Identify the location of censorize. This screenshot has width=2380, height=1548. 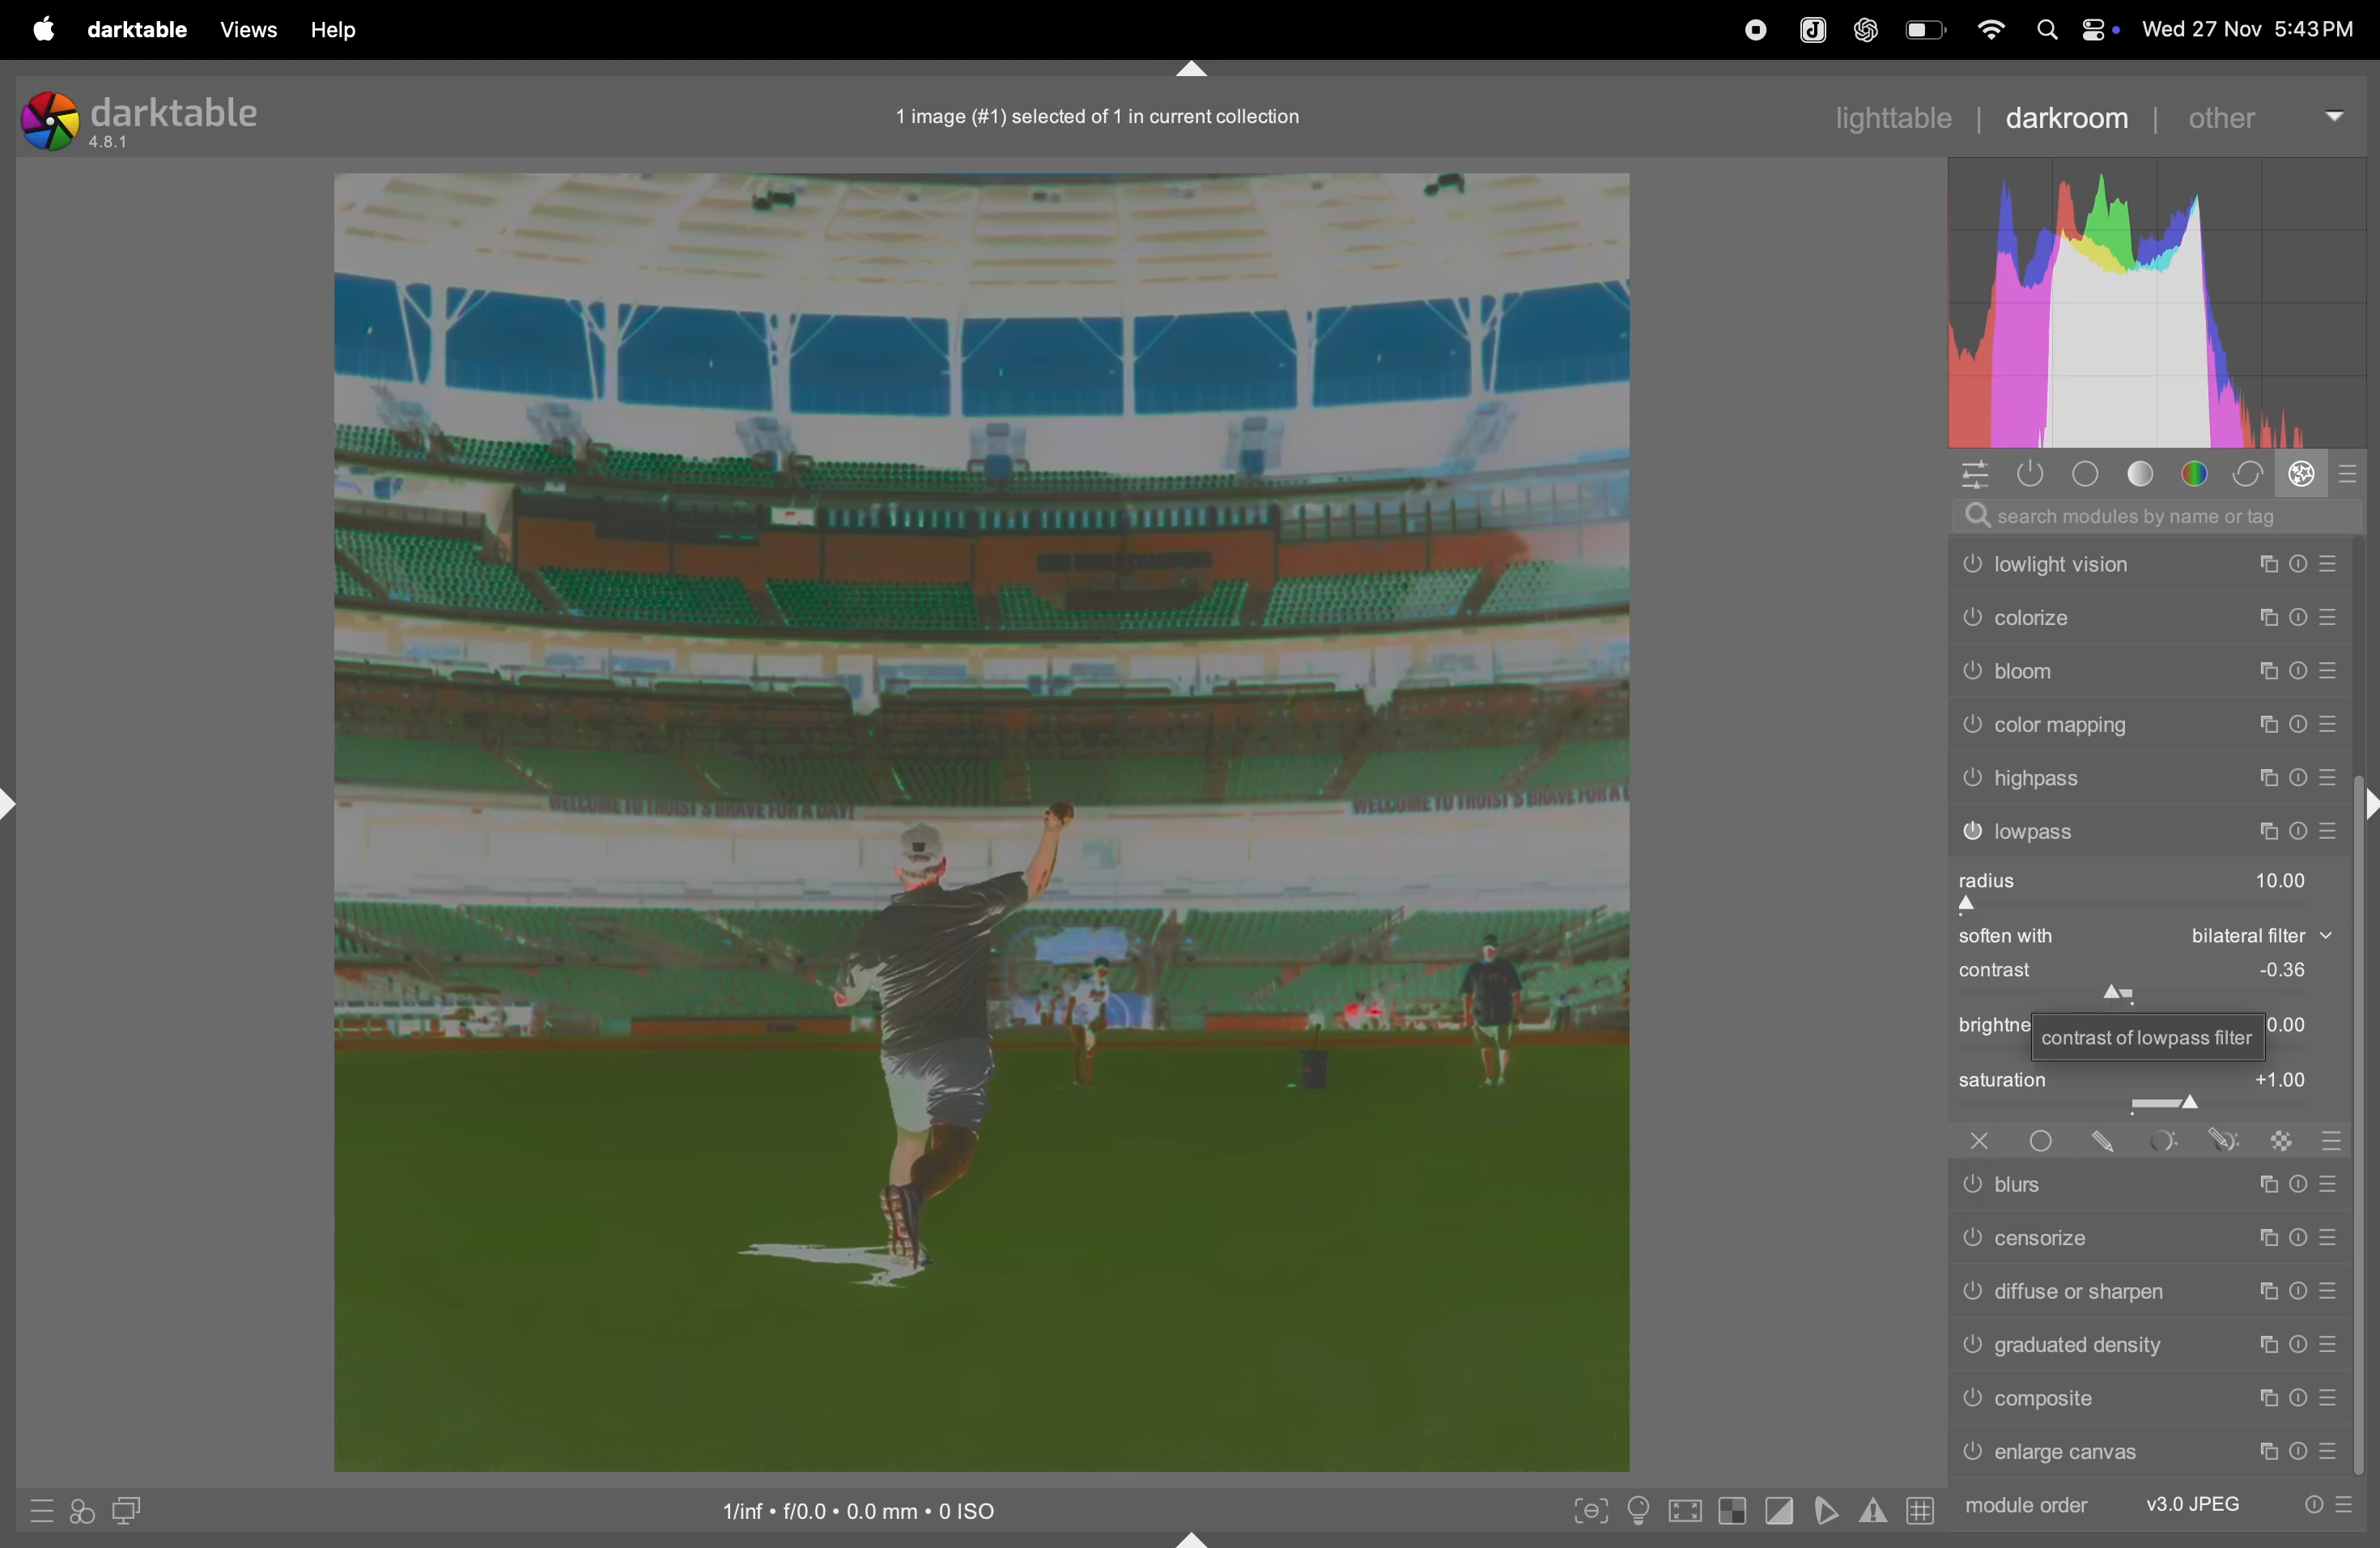
(2149, 1235).